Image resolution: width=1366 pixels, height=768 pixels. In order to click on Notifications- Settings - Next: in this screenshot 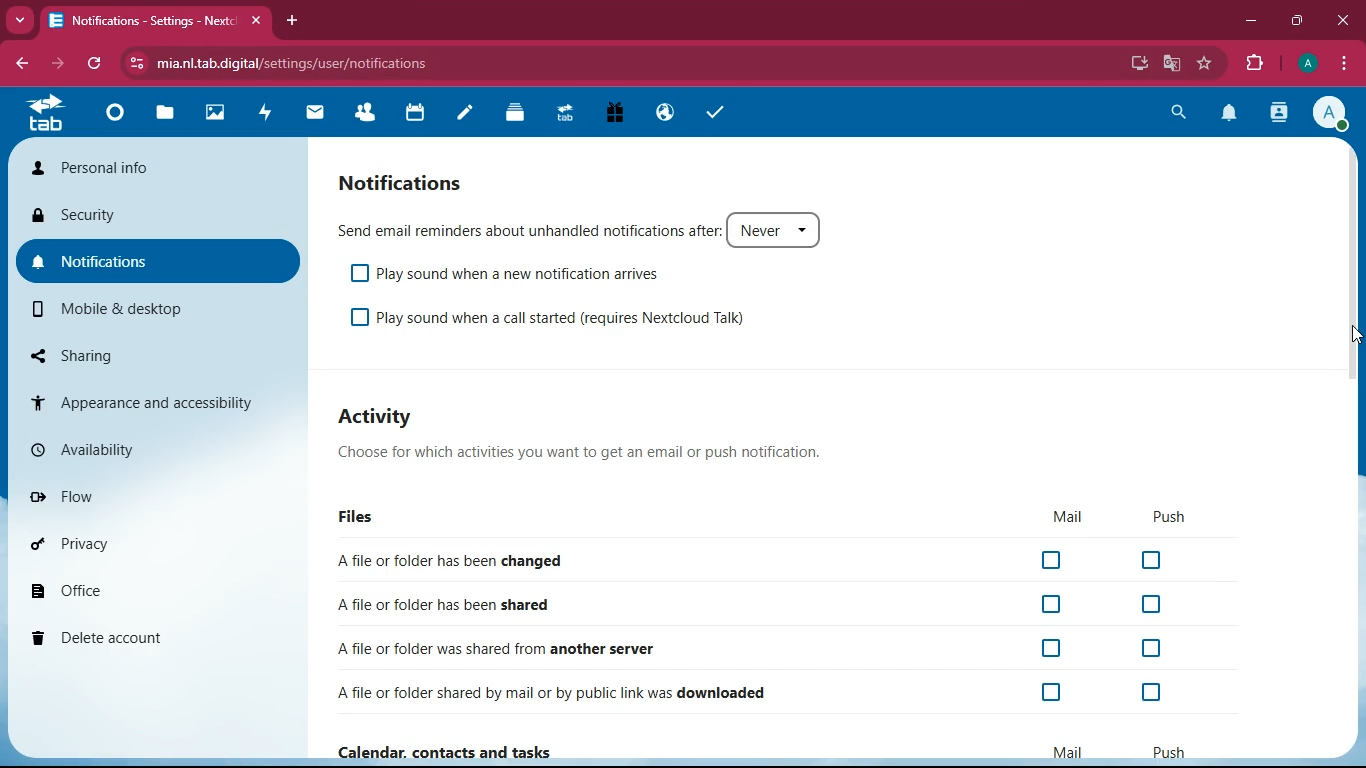, I will do `click(140, 21)`.